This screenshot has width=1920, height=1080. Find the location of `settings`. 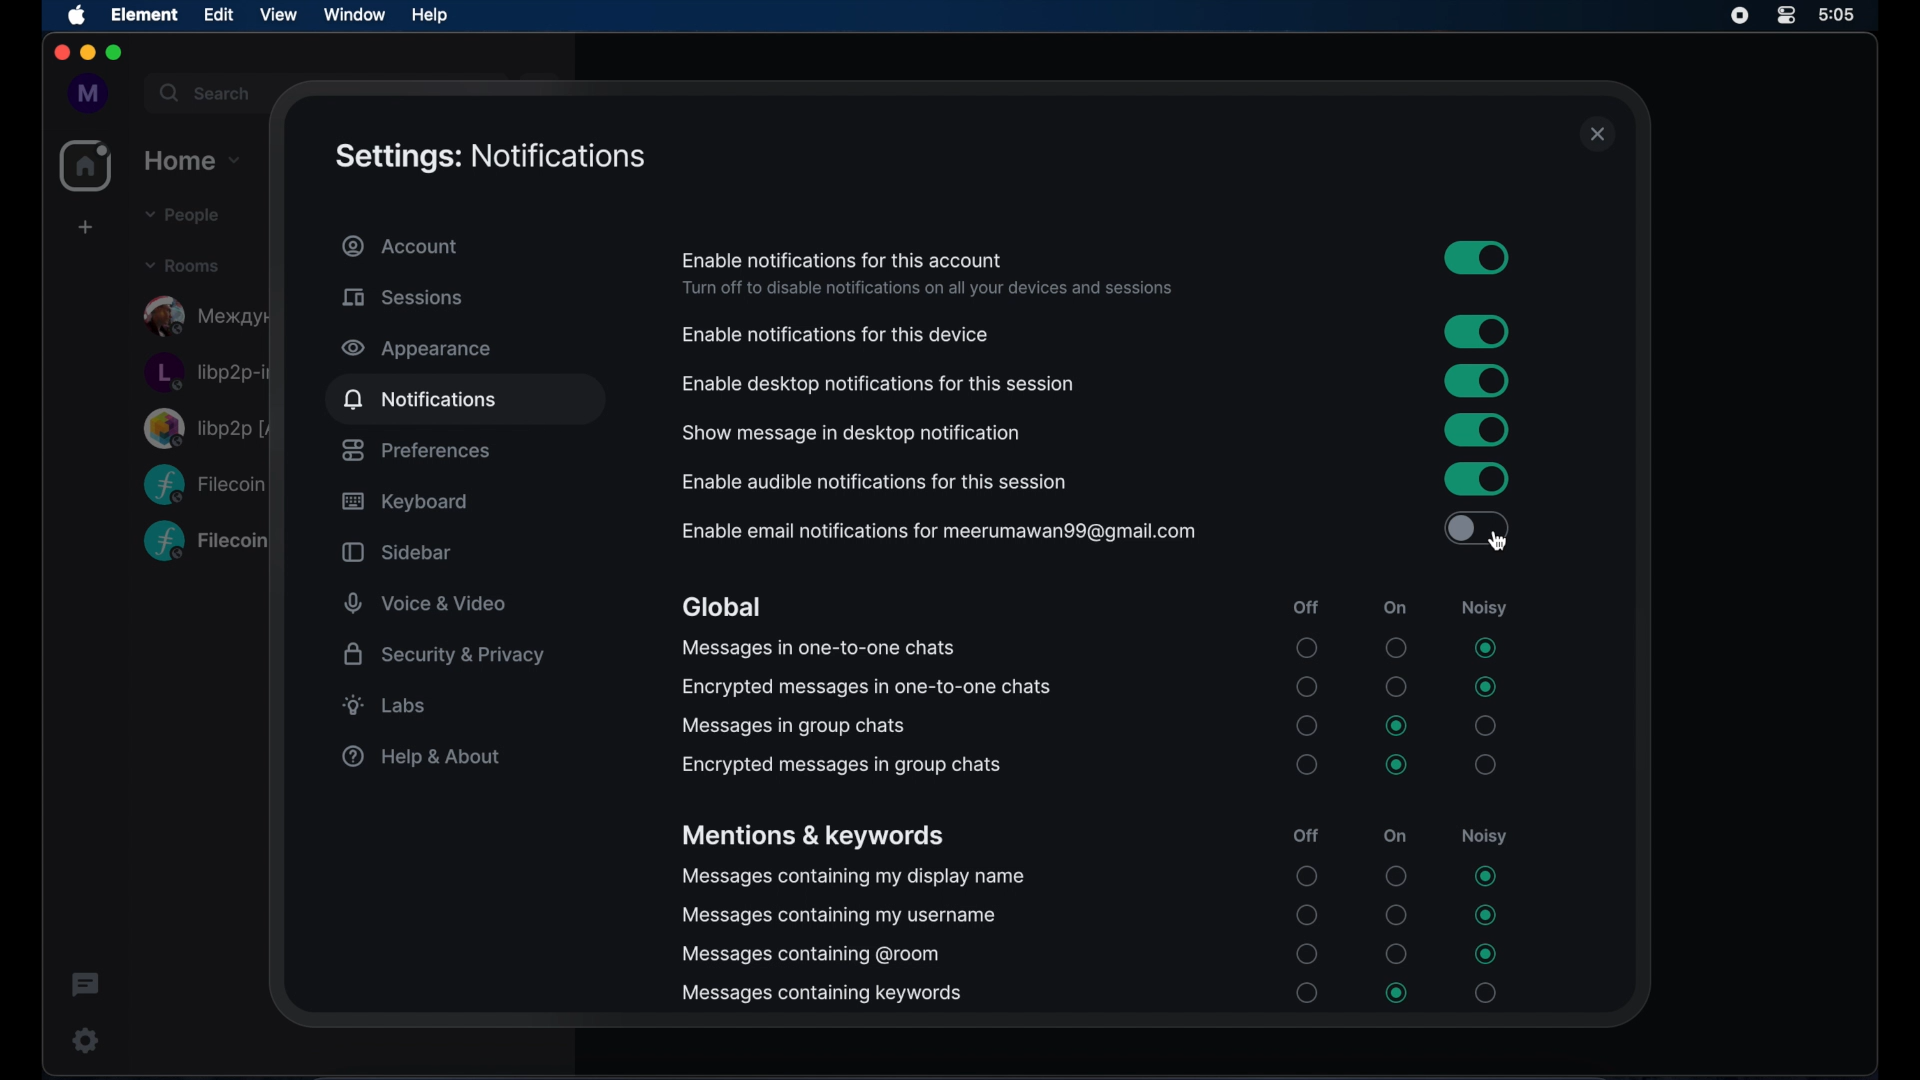

settings is located at coordinates (81, 1040).